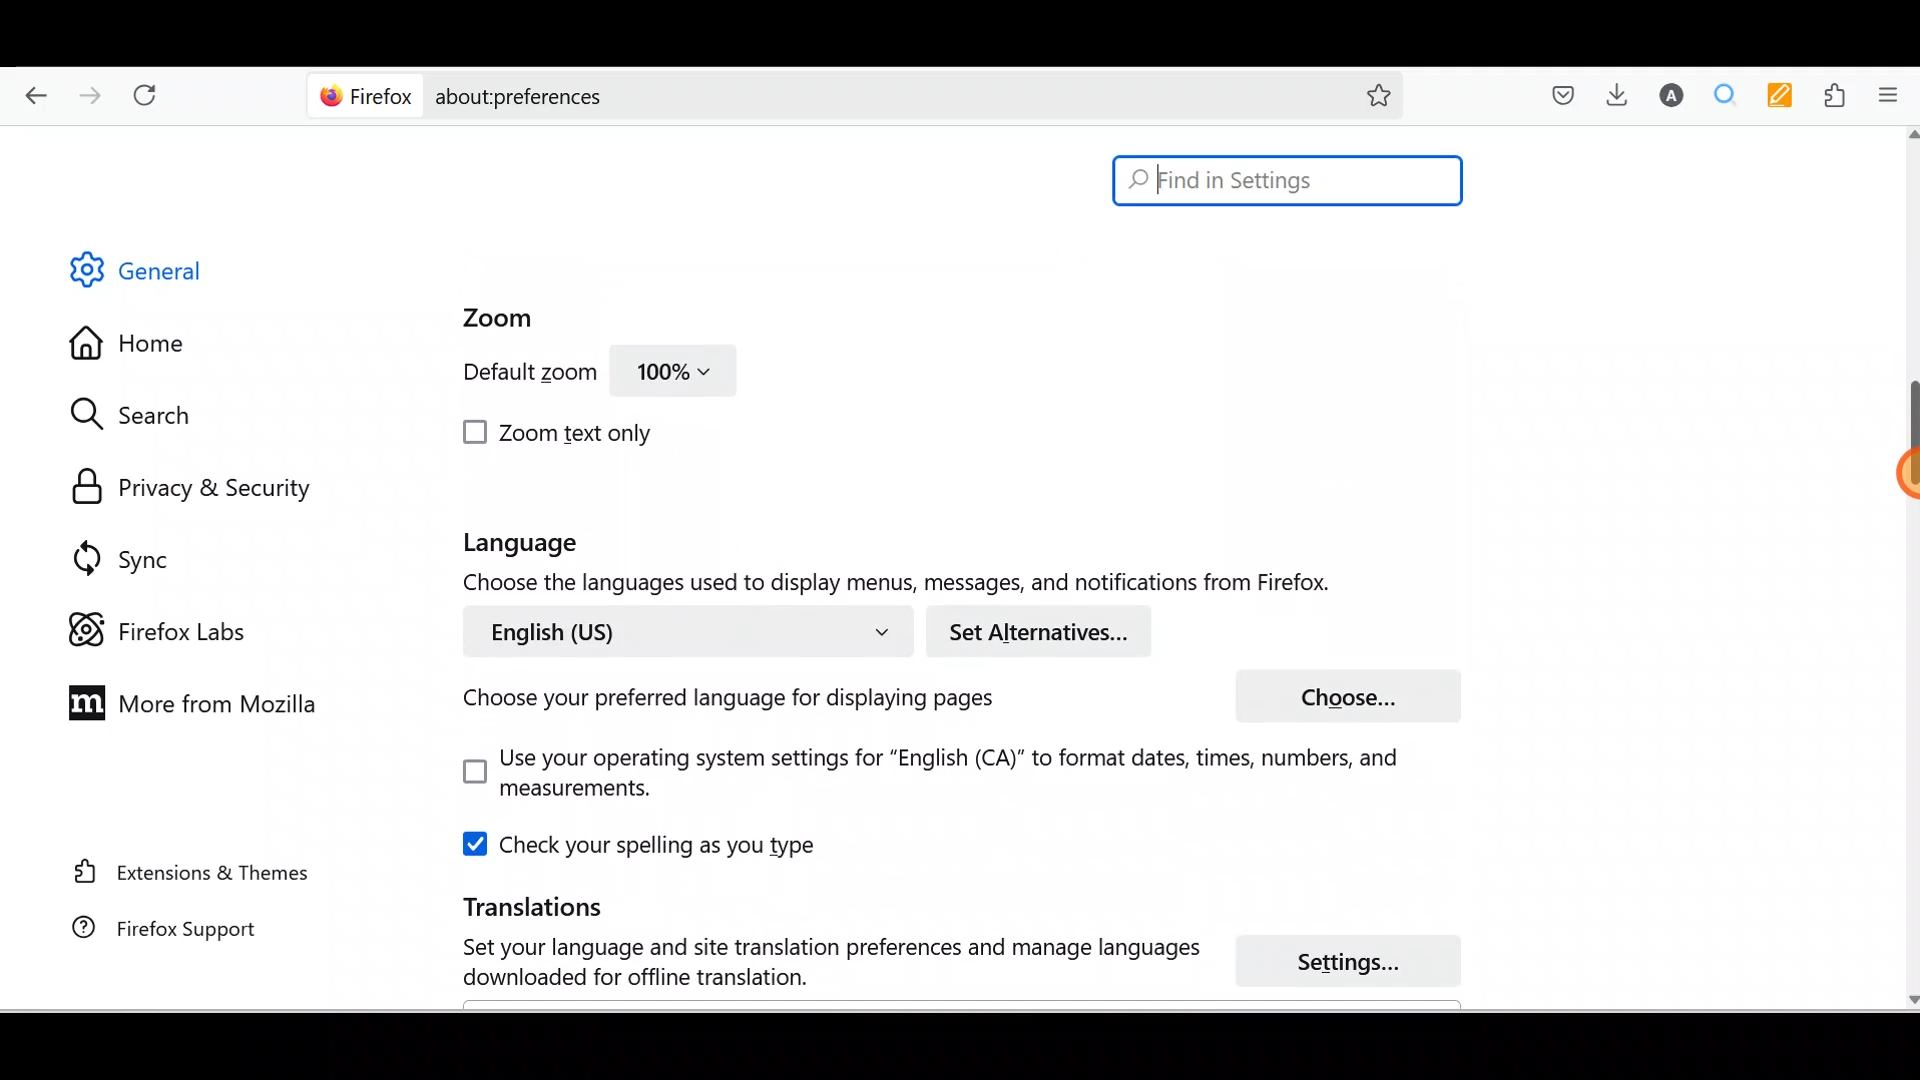 Image resolution: width=1920 pixels, height=1080 pixels. Describe the element at coordinates (201, 489) in the screenshot. I see `Privacy & security` at that location.